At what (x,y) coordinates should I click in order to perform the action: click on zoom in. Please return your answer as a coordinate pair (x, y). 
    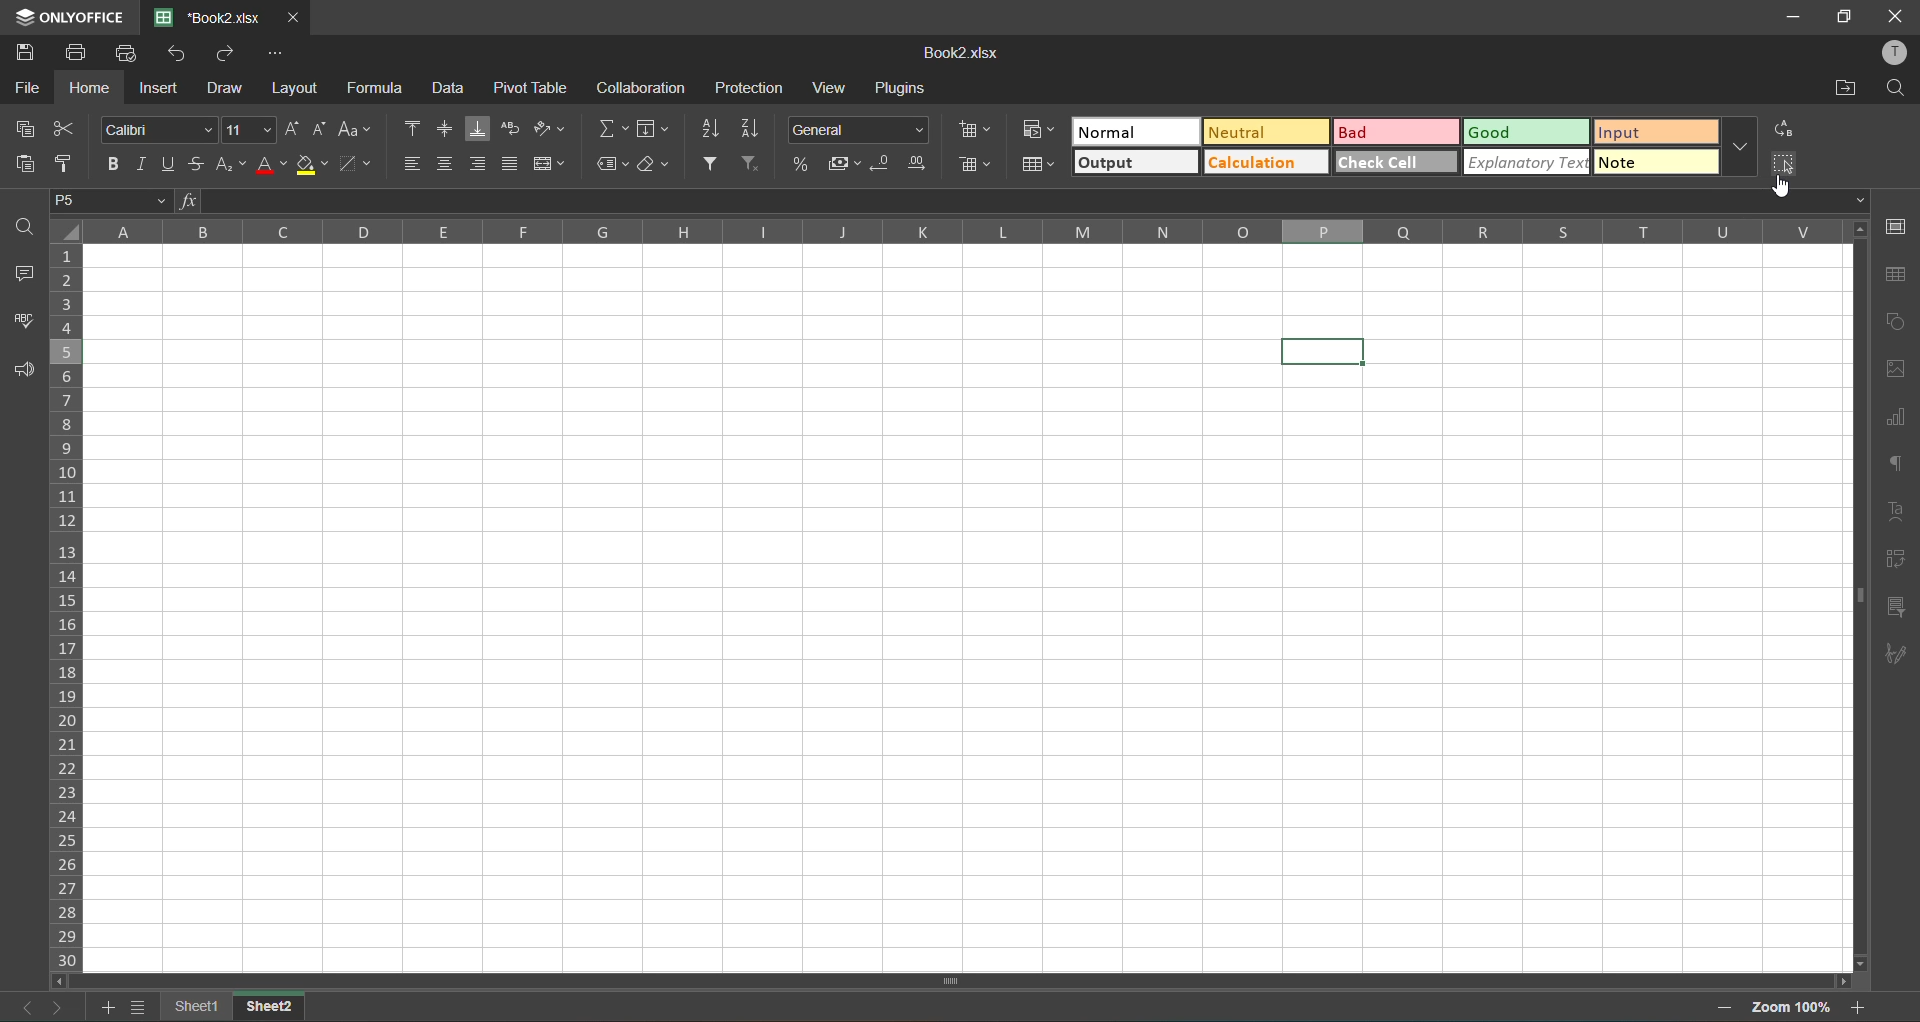
    Looking at the image, I should click on (1859, 1007).